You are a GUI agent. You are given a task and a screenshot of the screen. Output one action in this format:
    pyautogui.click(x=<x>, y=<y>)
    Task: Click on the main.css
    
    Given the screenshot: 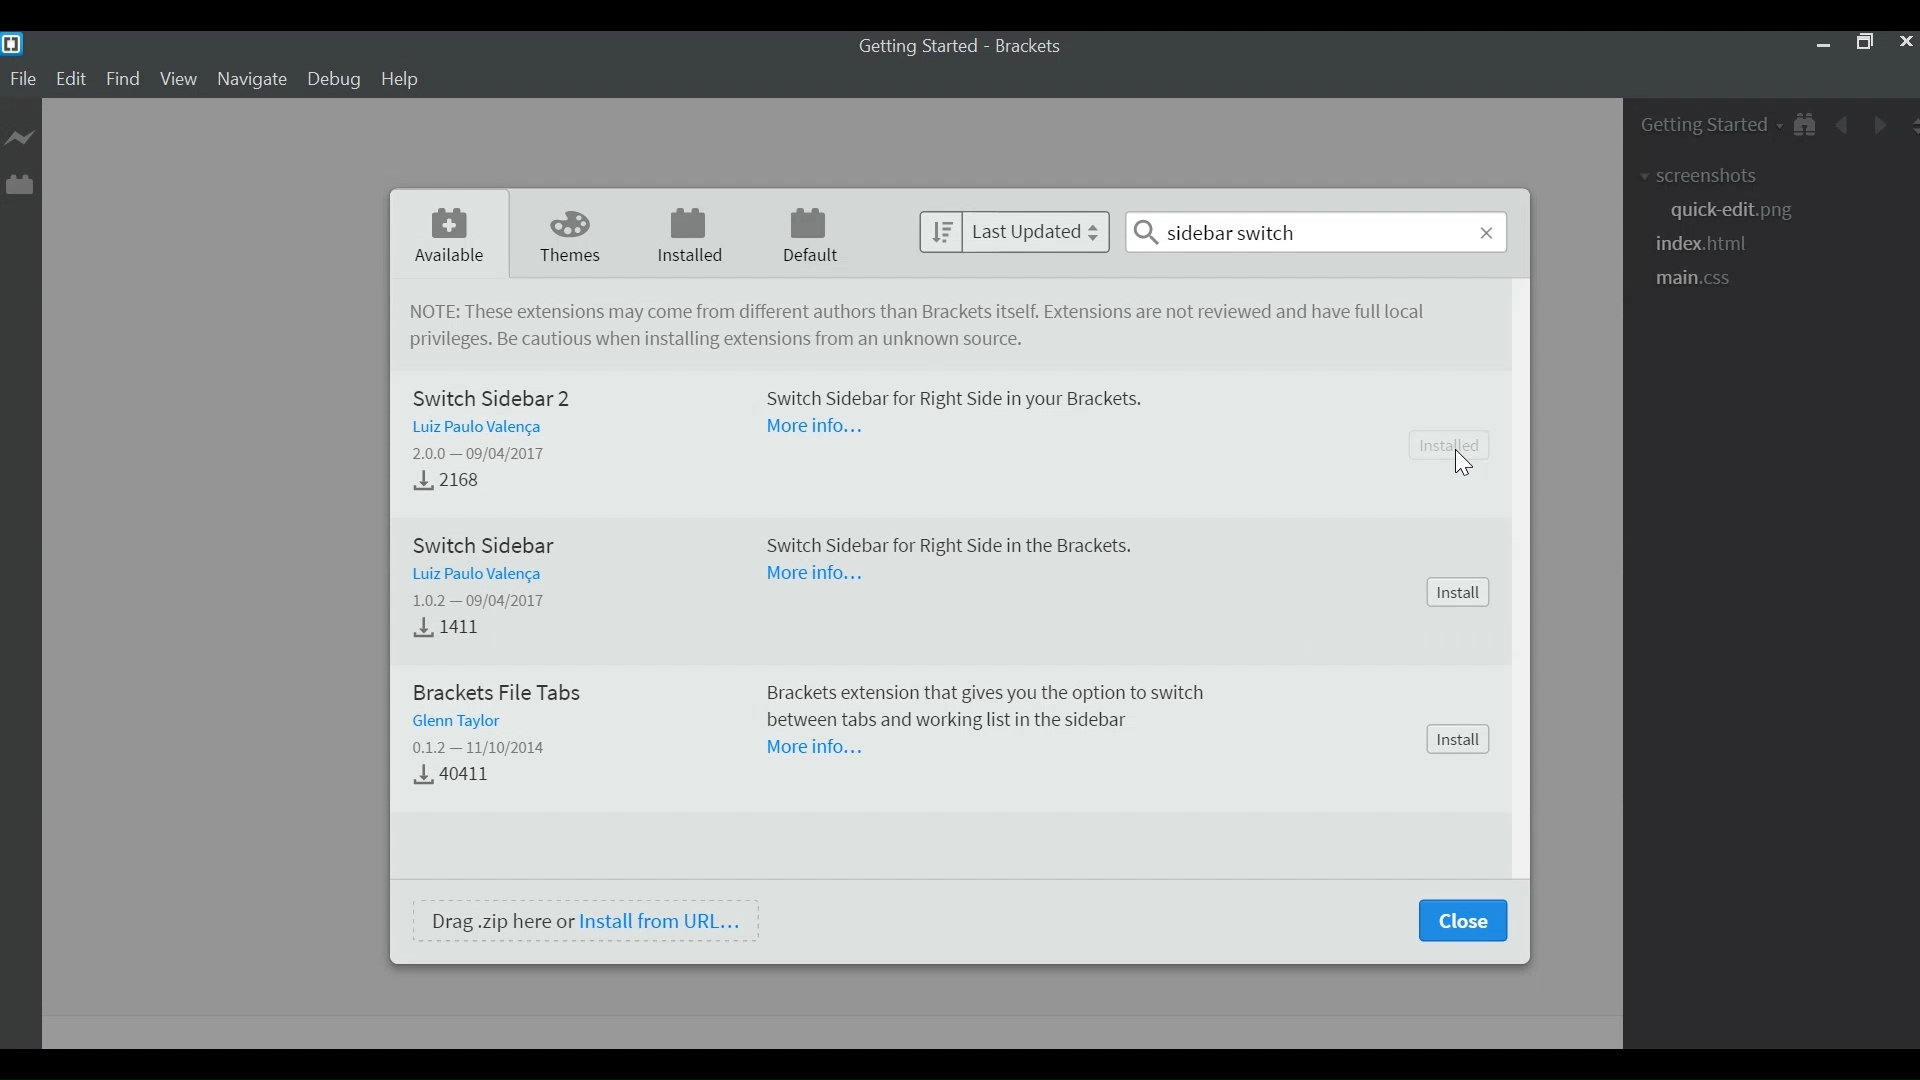 What is the action you would take?
    pyautogui.click(x=1705, y=281)
    